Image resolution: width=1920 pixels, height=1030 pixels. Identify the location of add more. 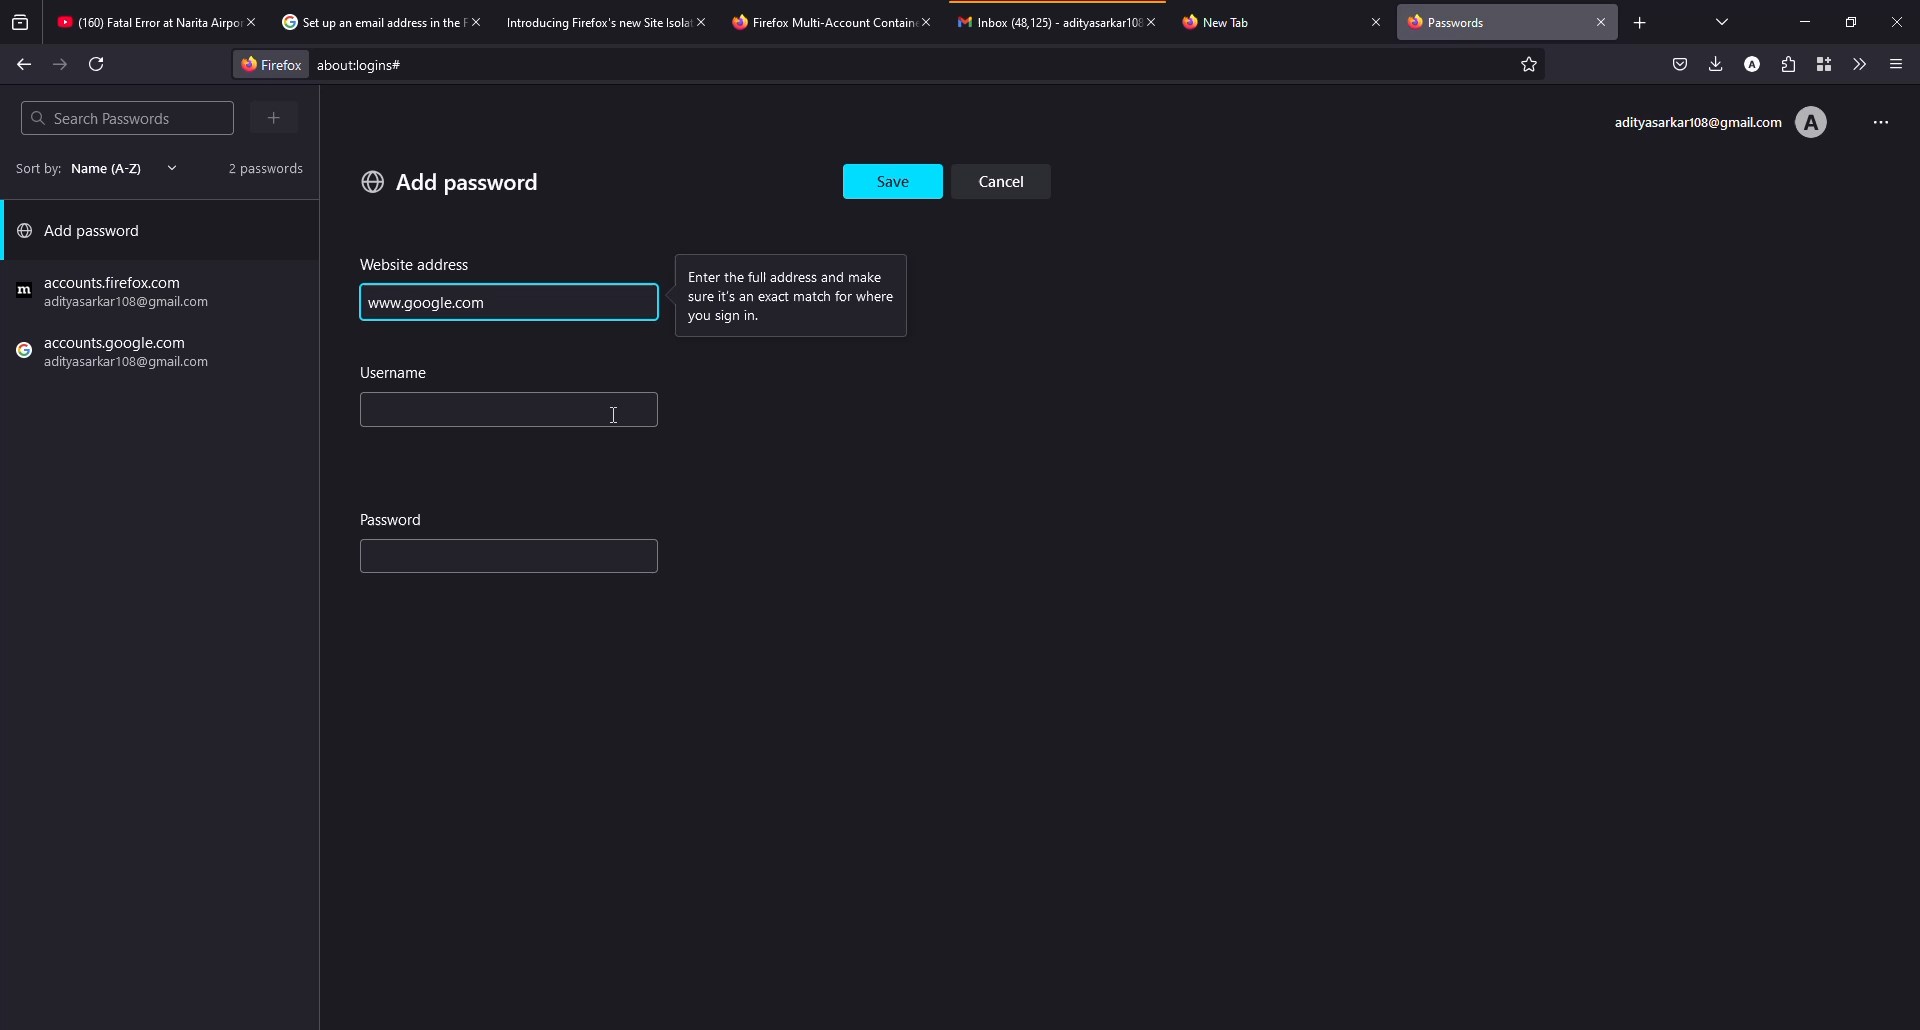
(277, 117).